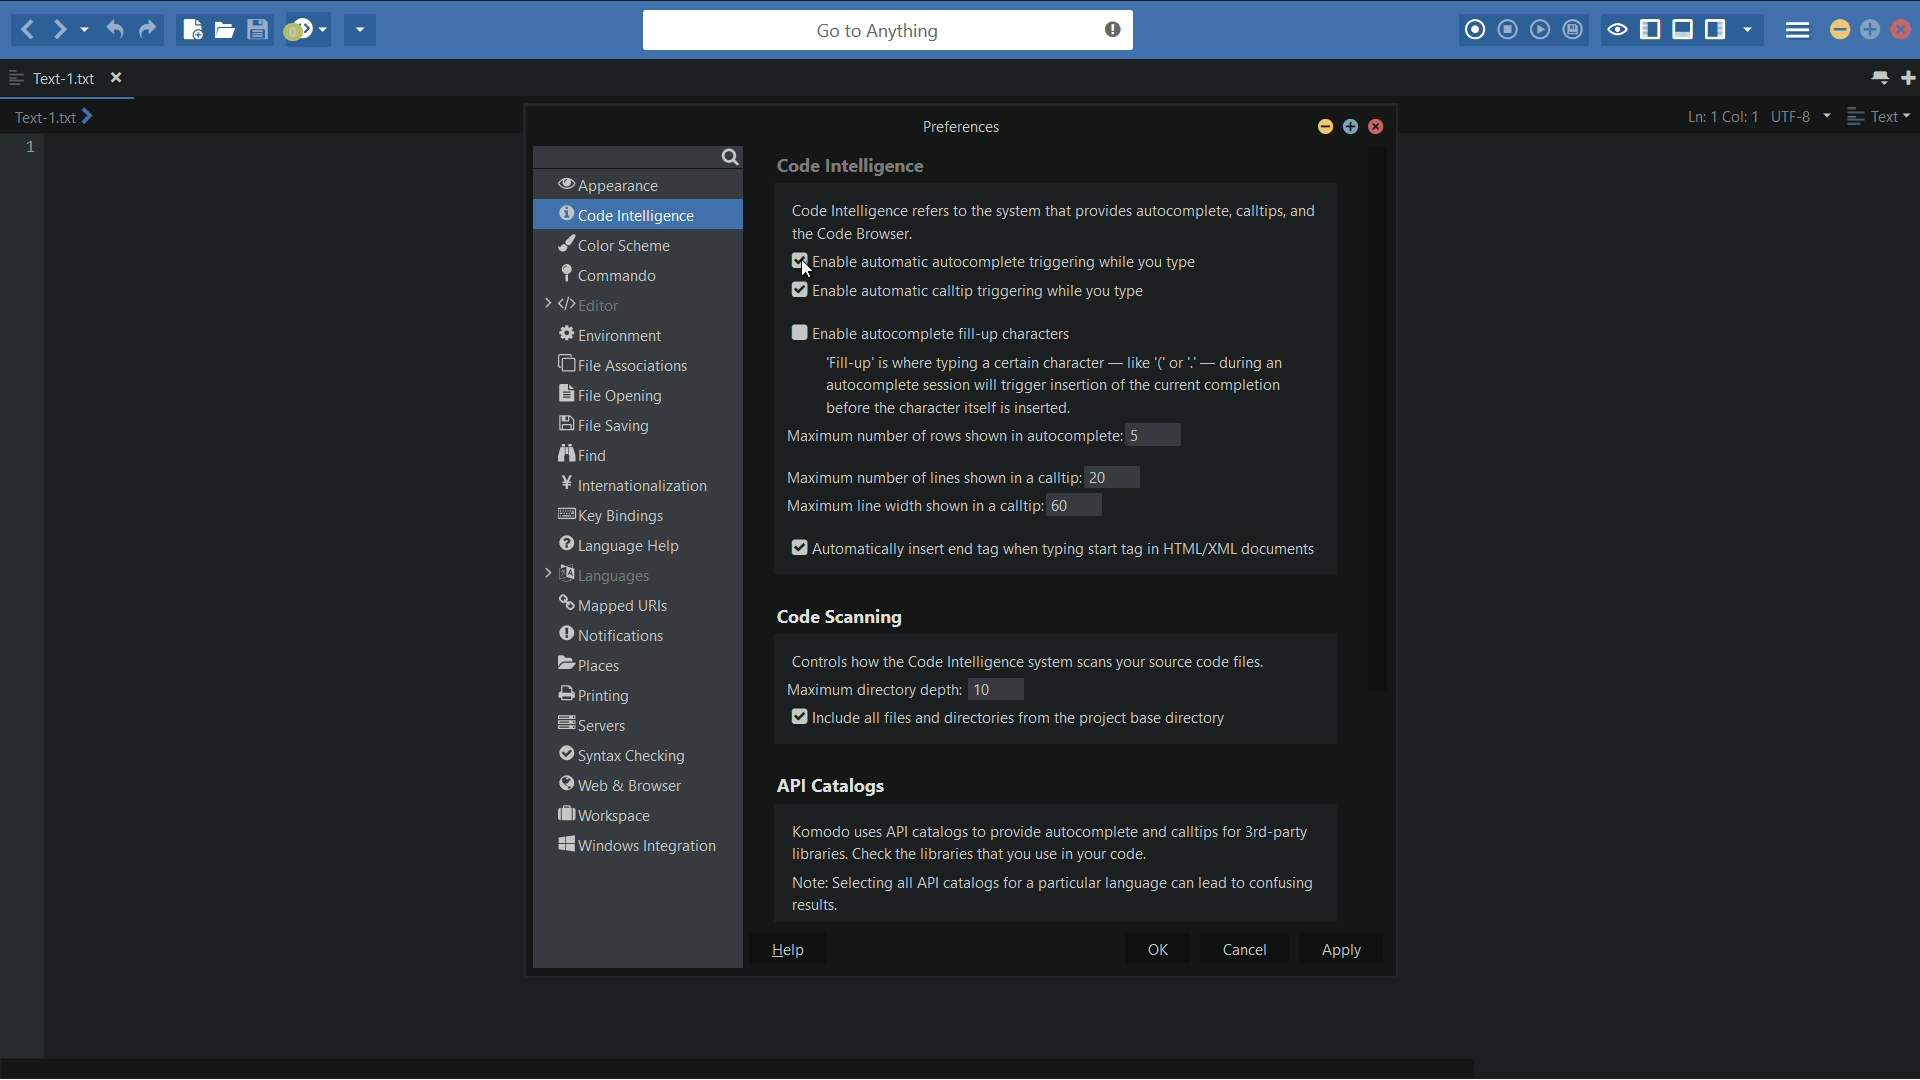  What do you see at coordinates (1882, 78) in the screenshot?
I see `show all tab` at bounding box center [1882, 78].